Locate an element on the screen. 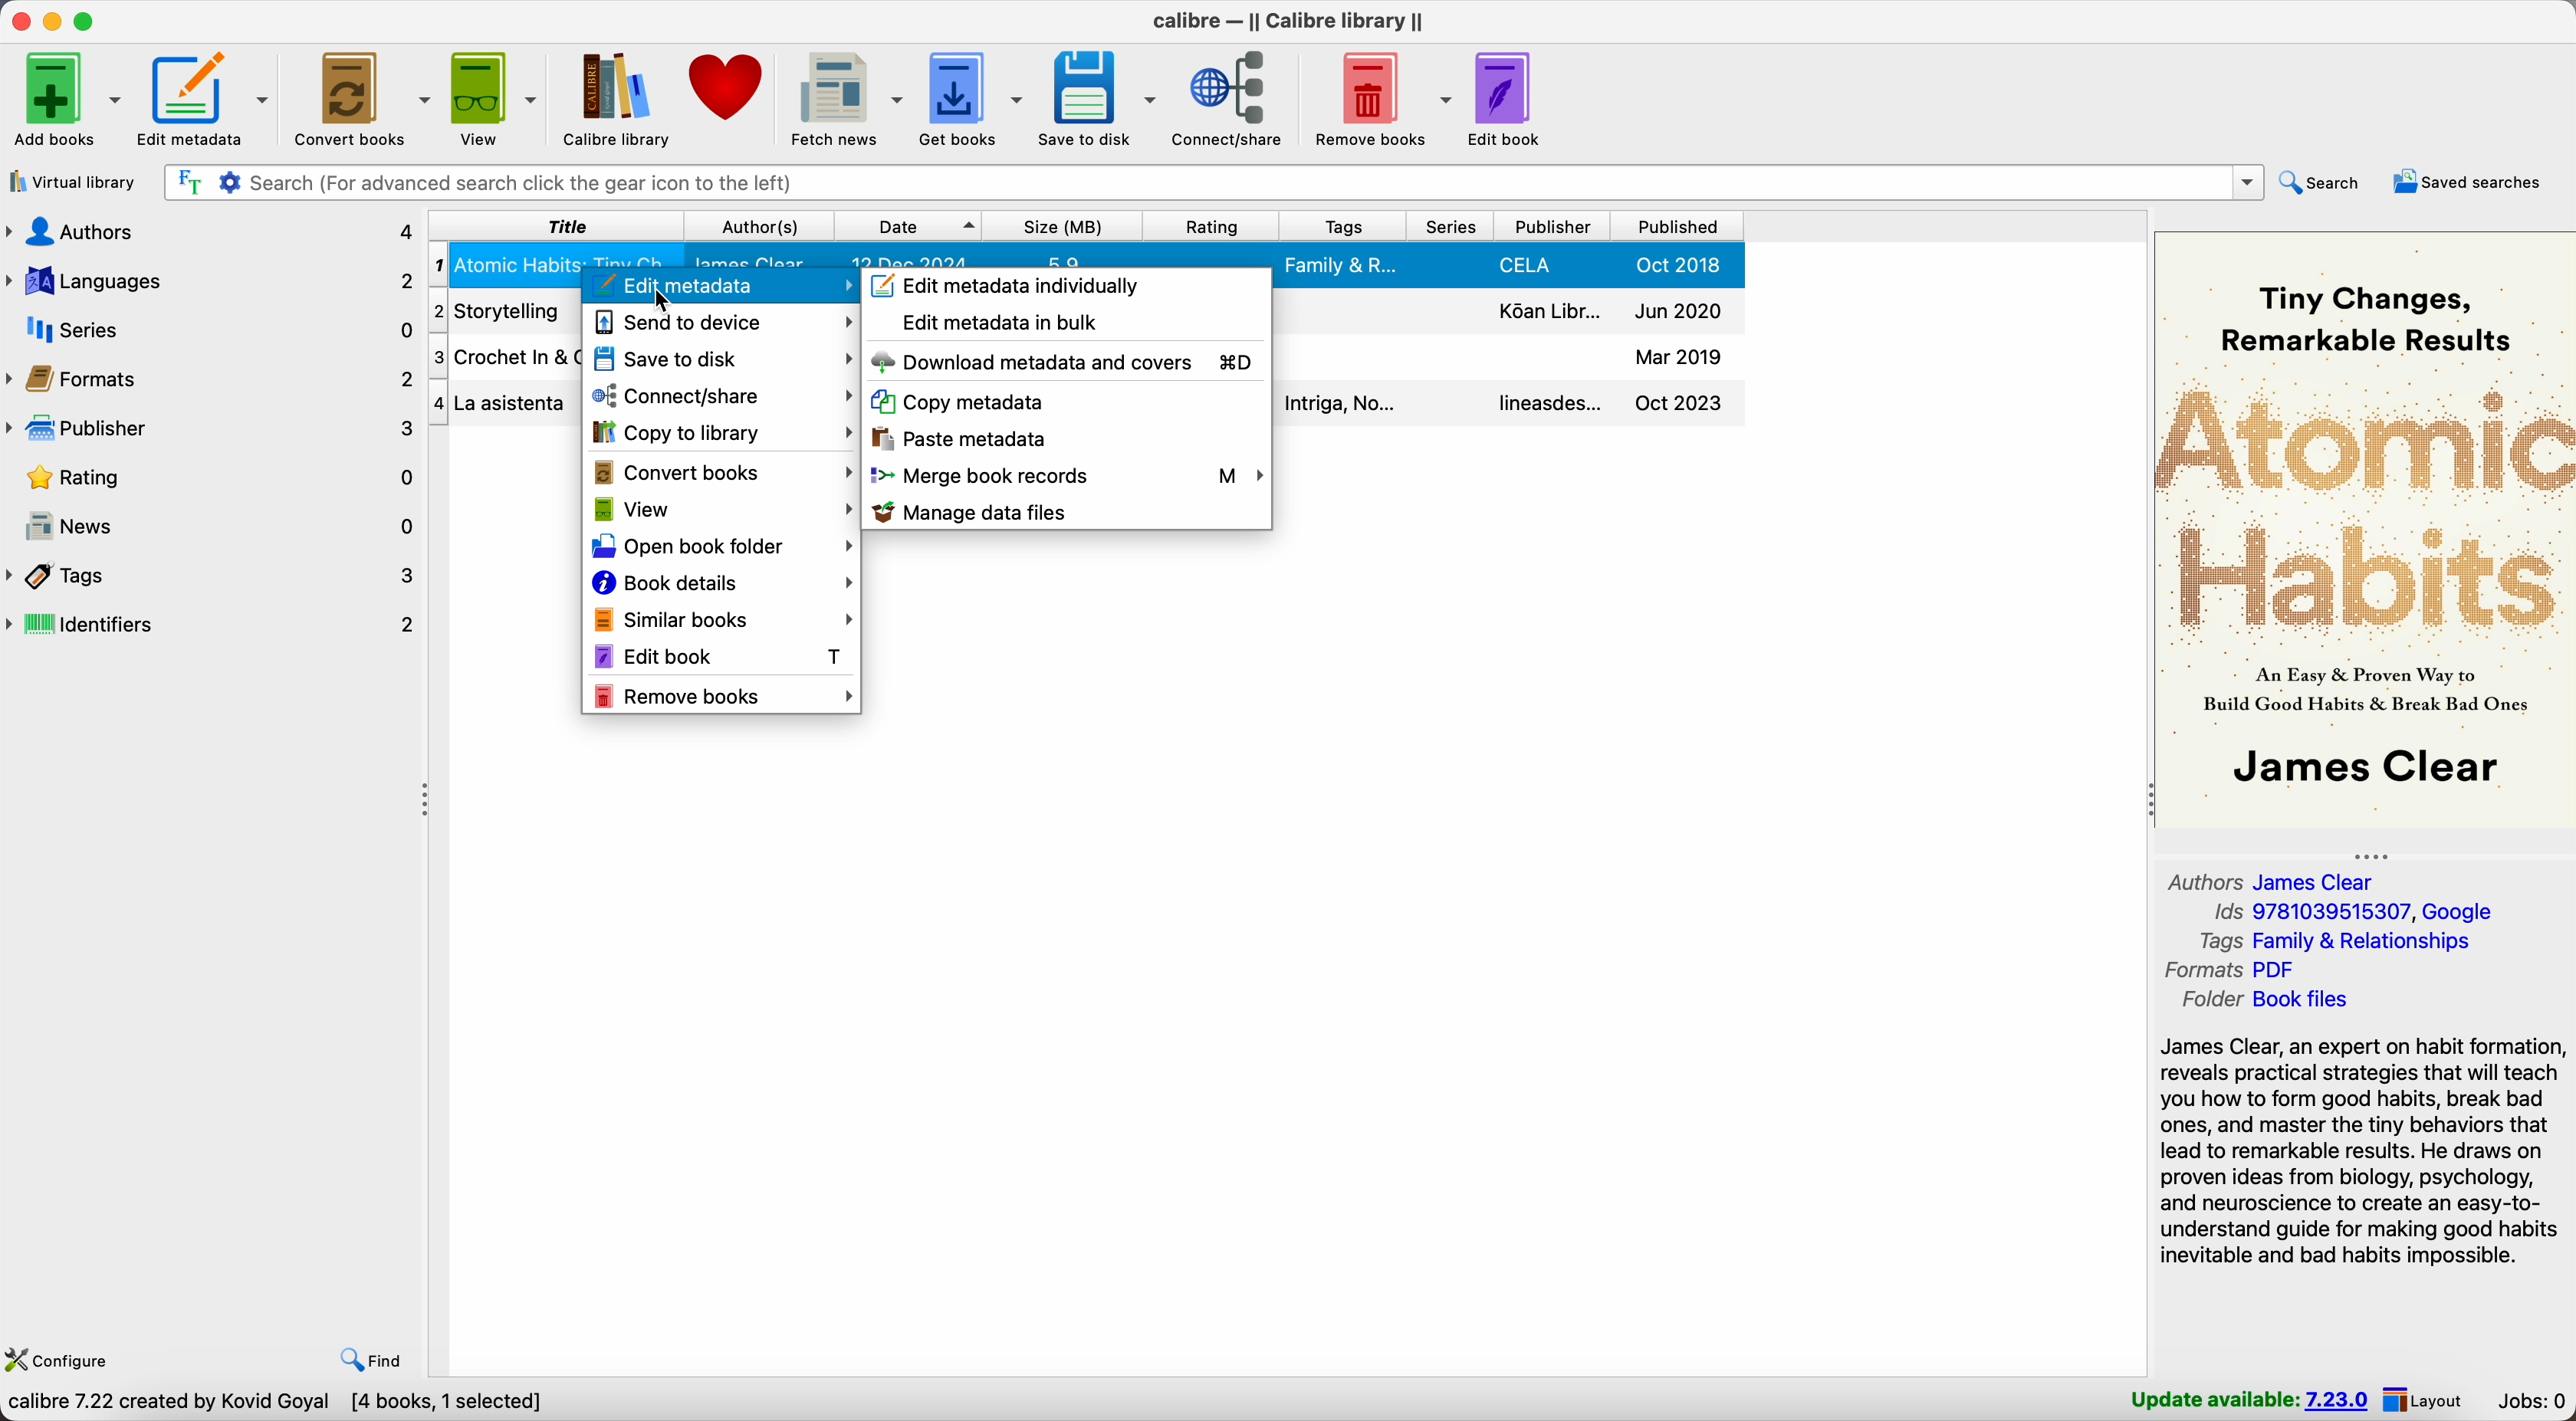 This screenshot has width=2576, height=1421. book cover preview is located at coordinates (2365, 528).